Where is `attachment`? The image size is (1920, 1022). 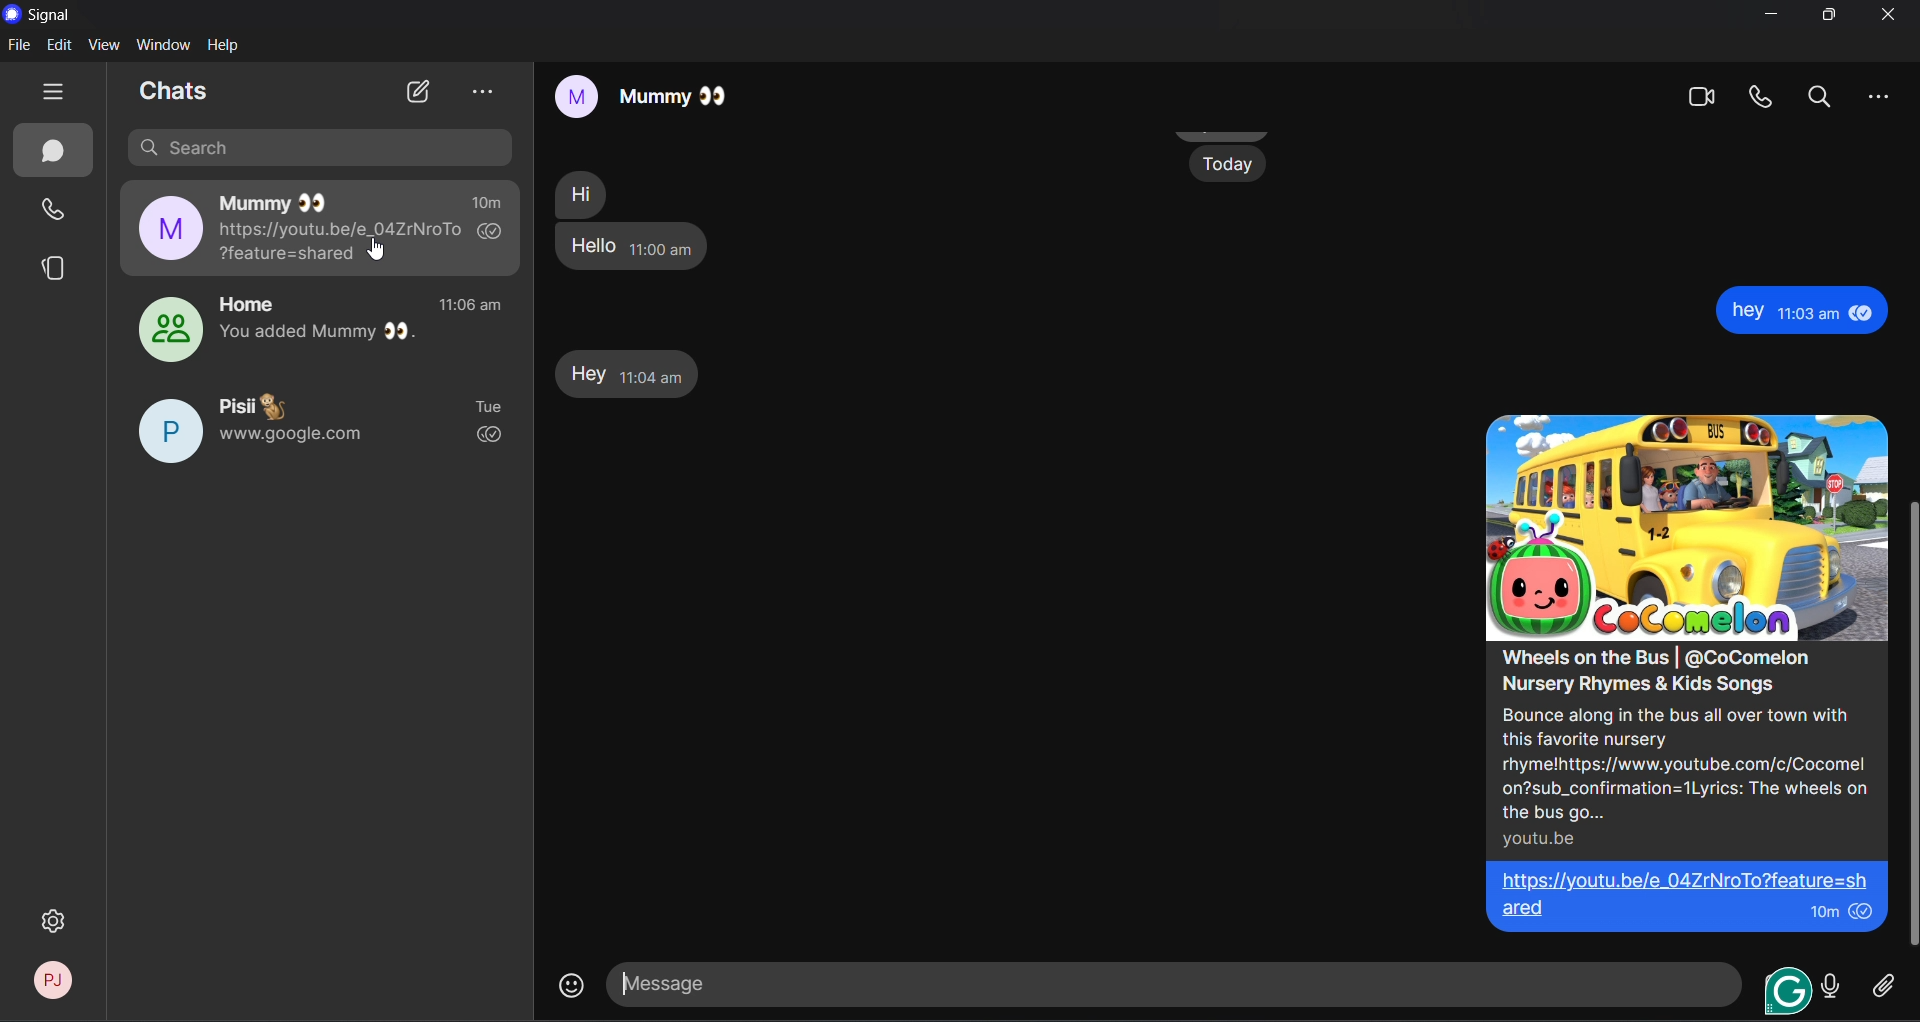
attachment is located at coordinates (1884, 989).